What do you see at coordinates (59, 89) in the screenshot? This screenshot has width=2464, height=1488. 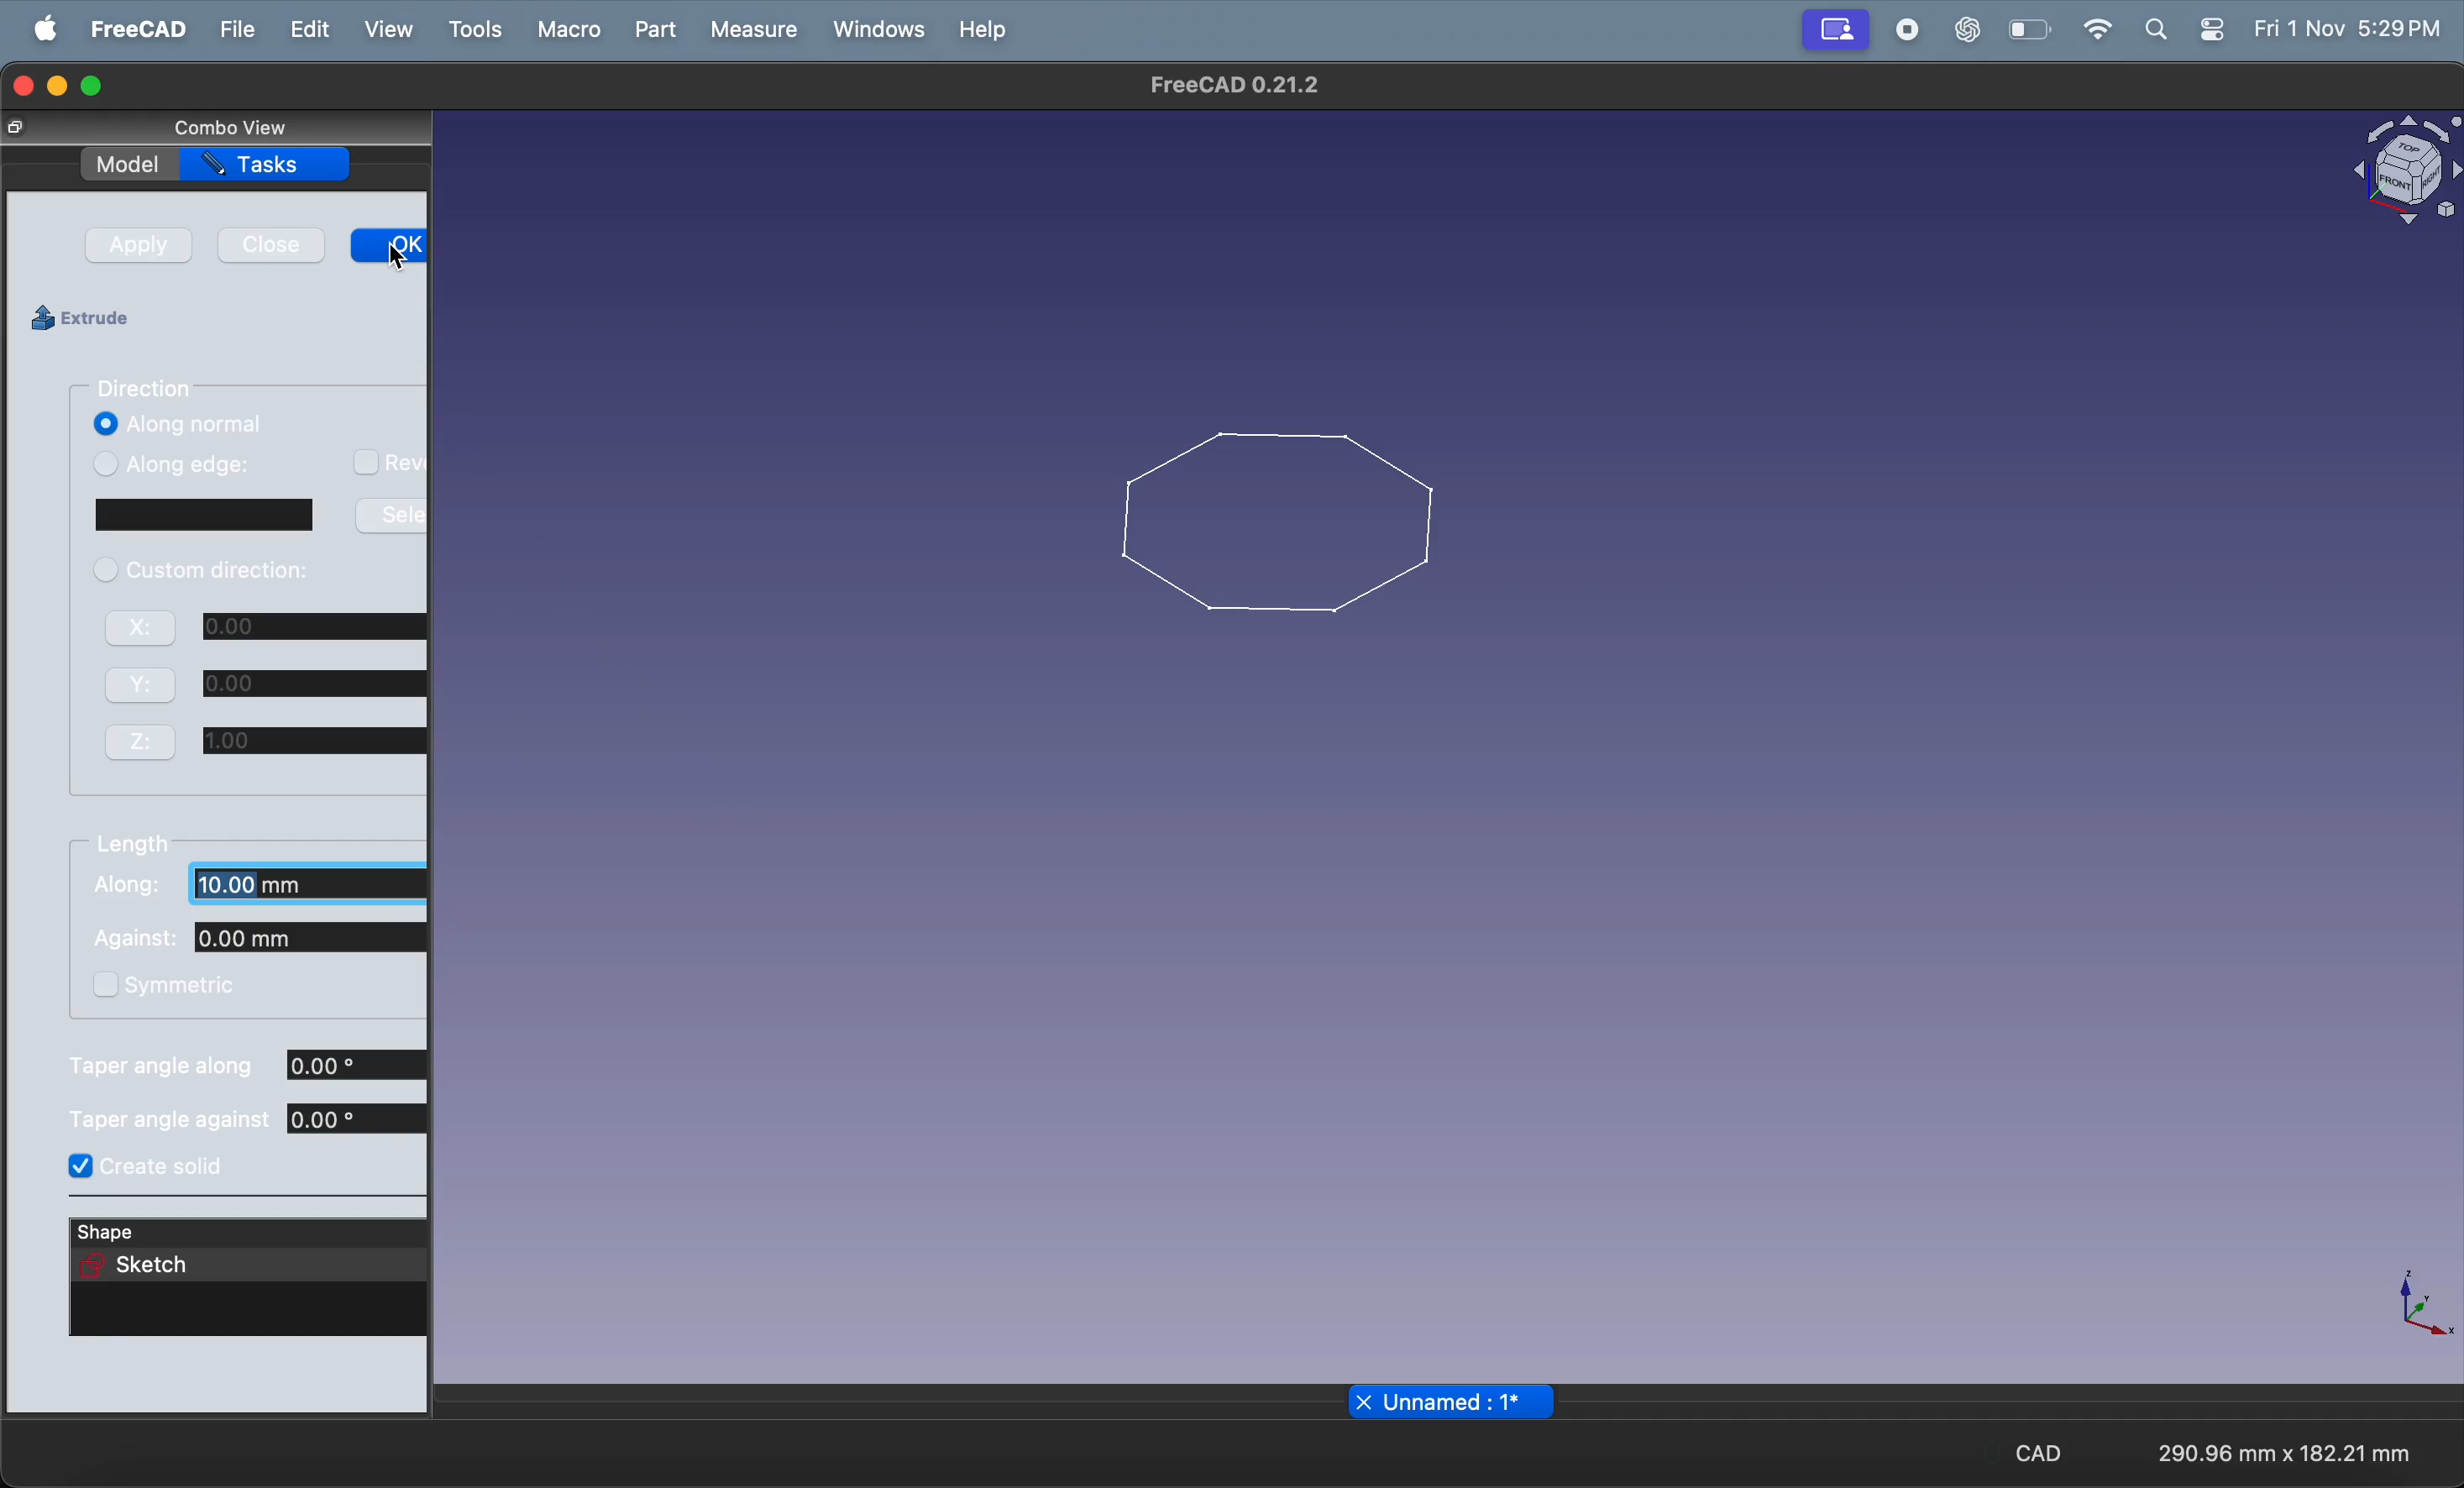 I see `minimize` at bounding box center [59, 89].